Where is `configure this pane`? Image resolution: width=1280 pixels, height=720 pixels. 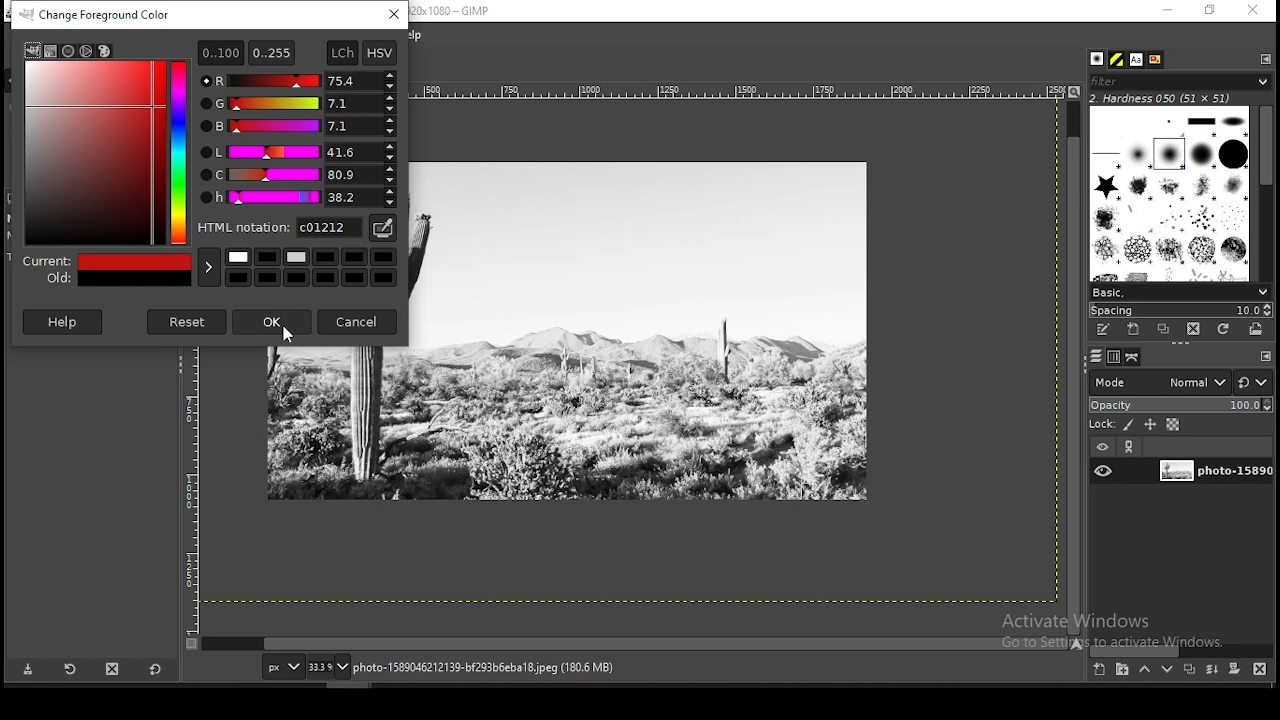
configure this pane is located at coordinates (1264, 58).